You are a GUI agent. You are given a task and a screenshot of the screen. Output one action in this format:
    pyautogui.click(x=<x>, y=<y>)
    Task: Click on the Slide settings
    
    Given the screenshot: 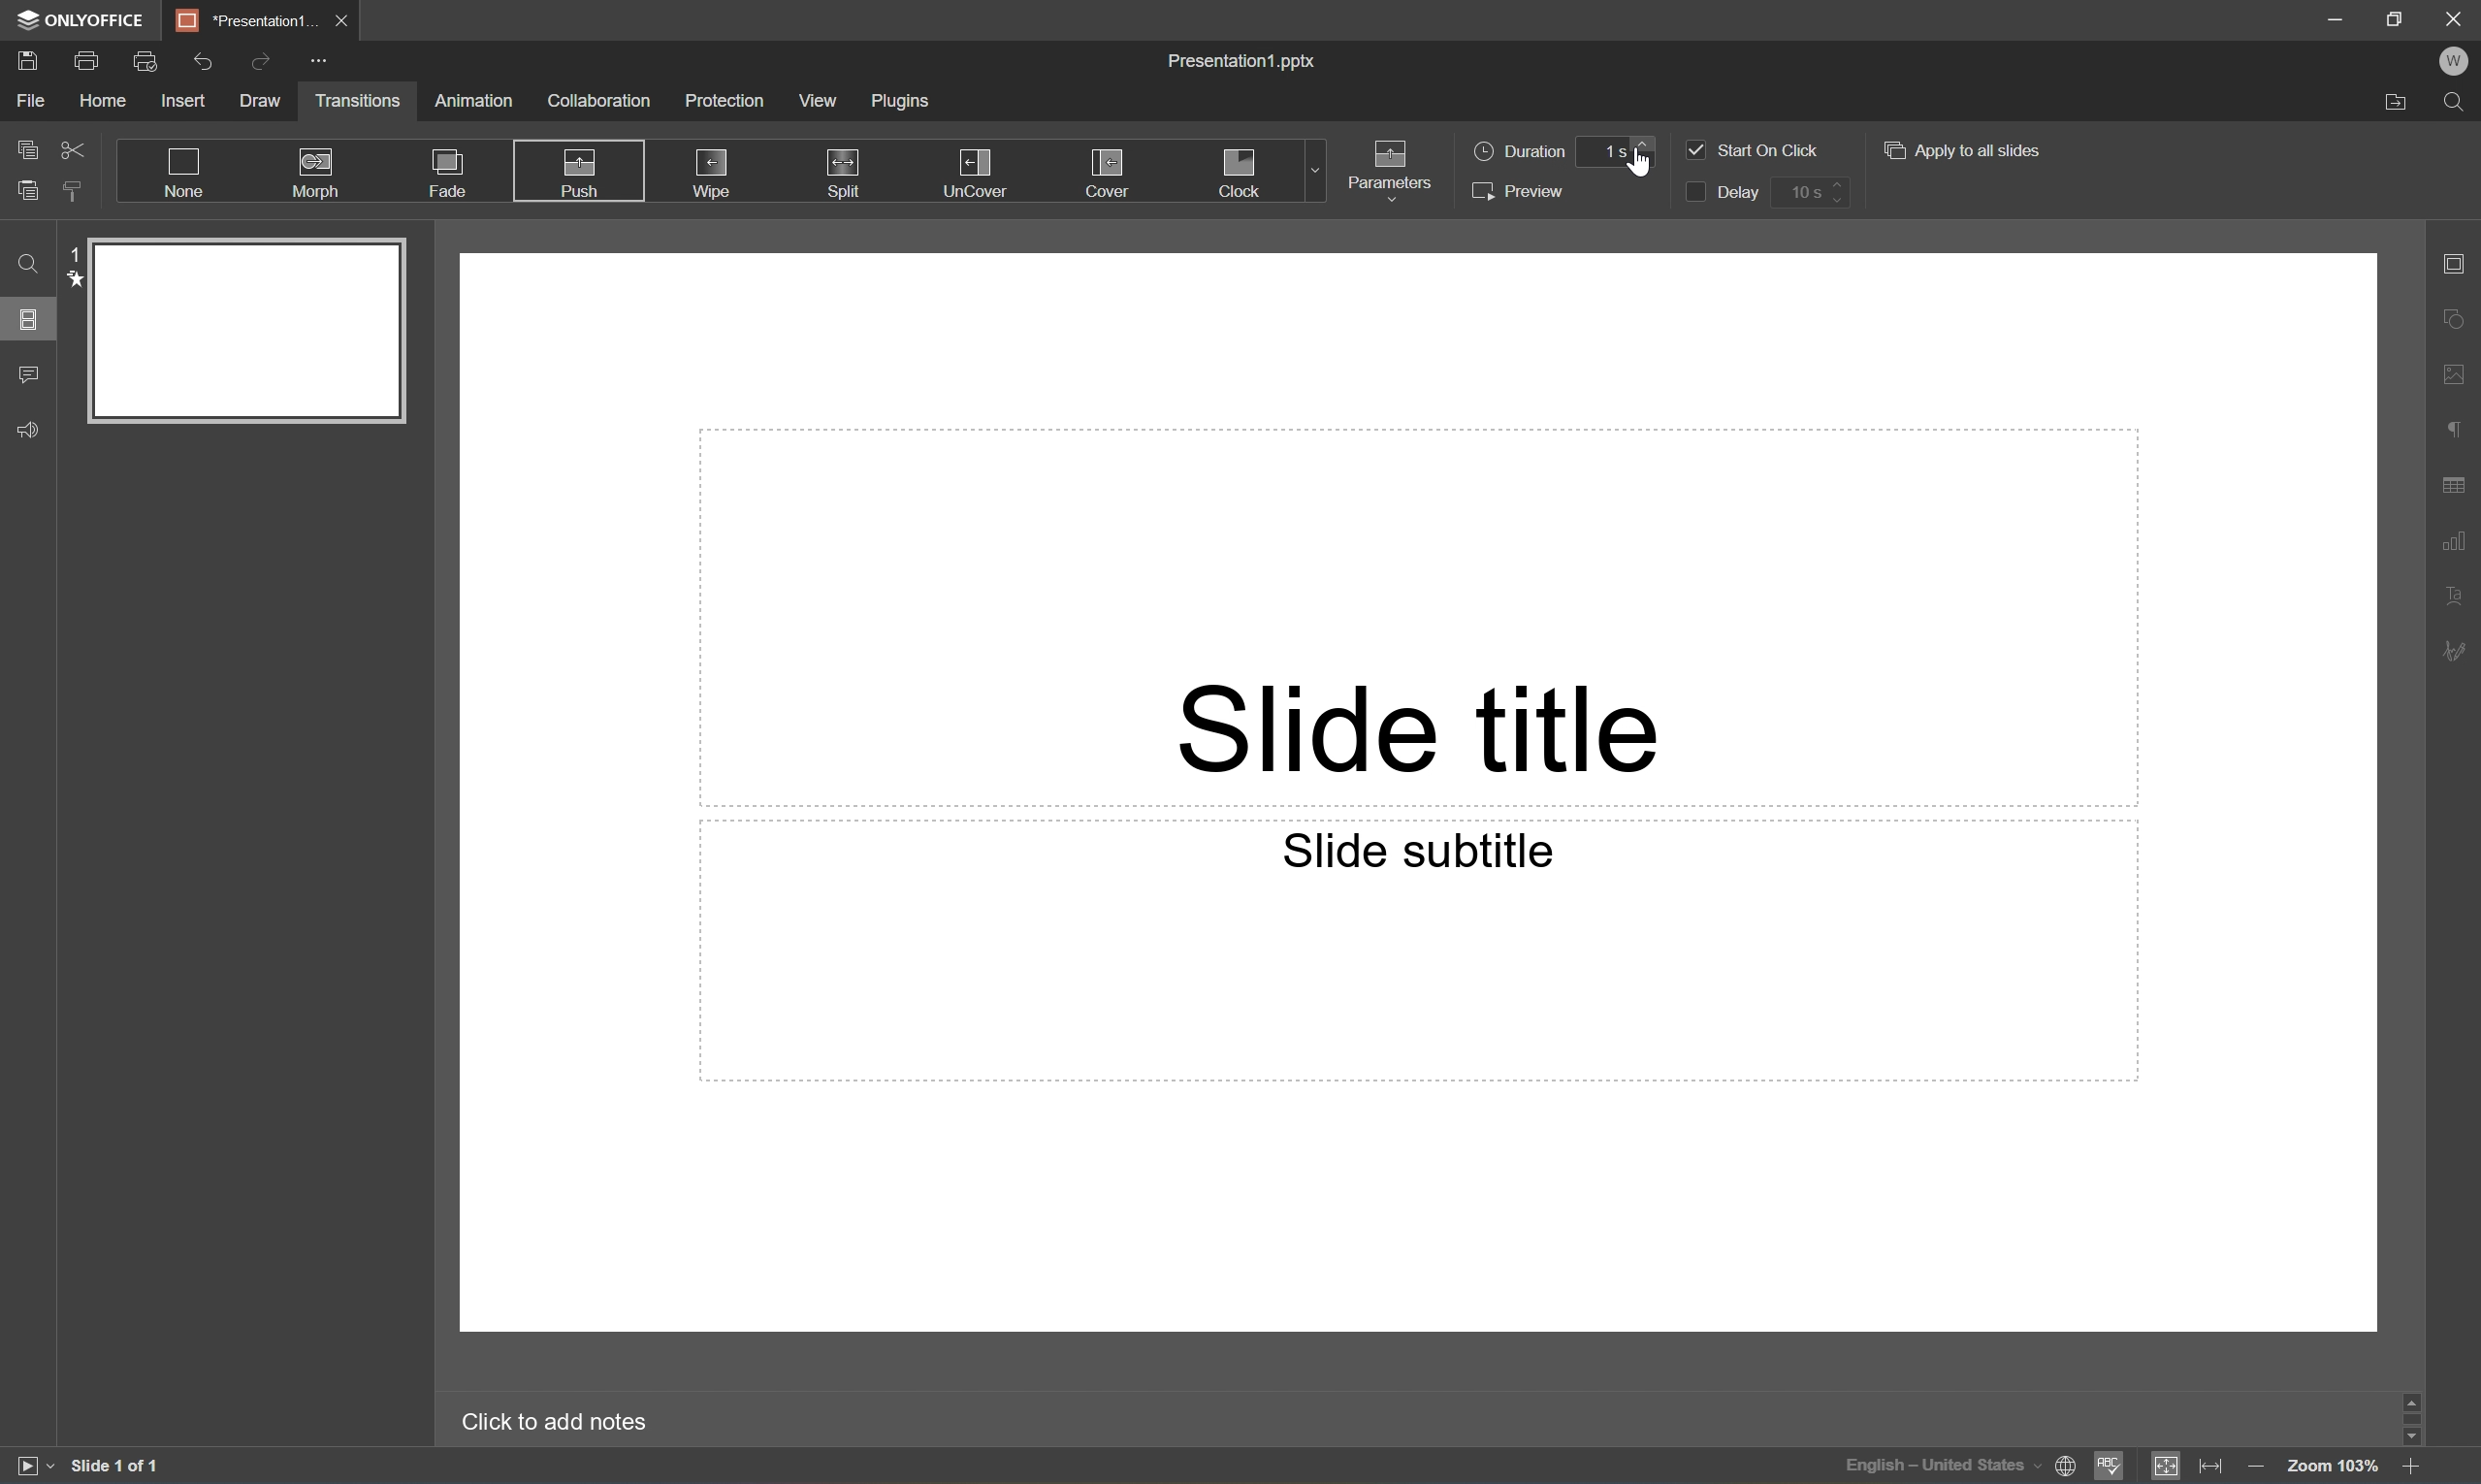 What is the action you would take?
    pyautogui.click(x=2456, y=263)
    